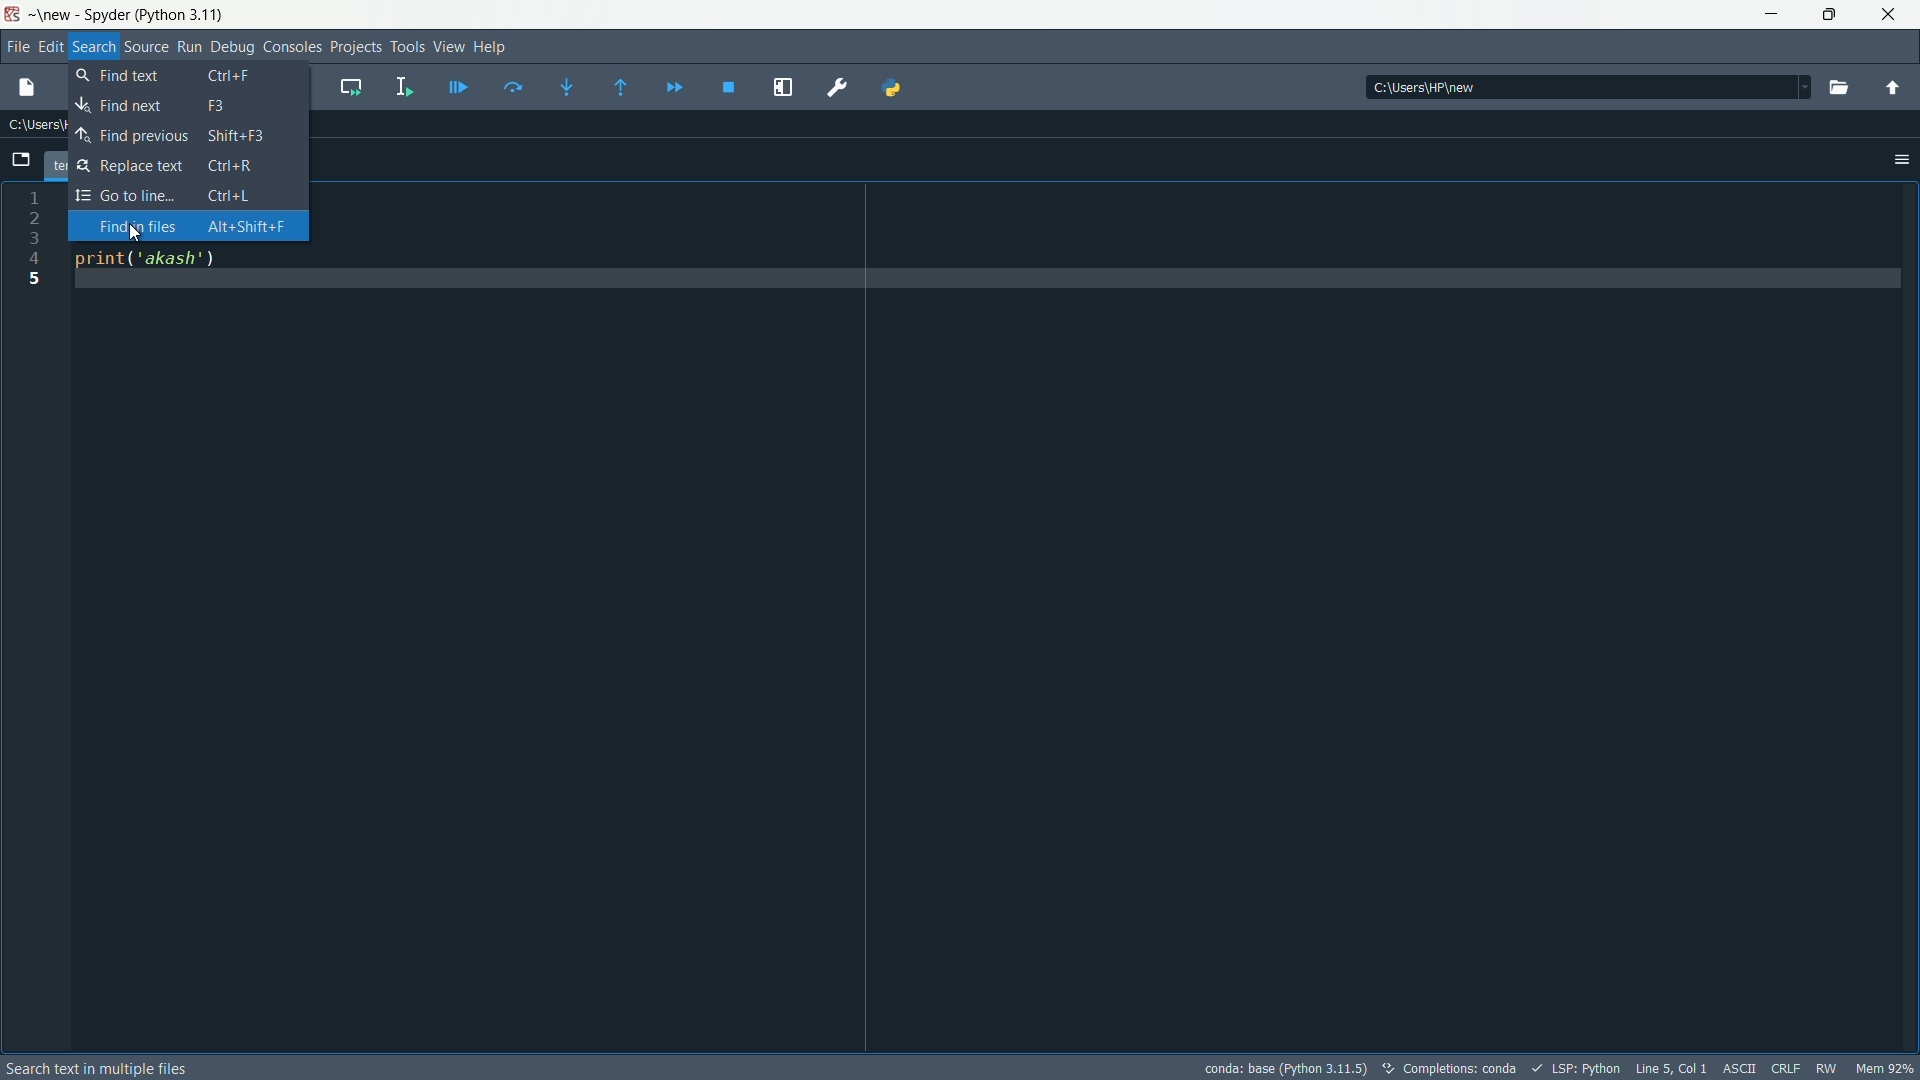 The image size is (1920, 1080). What do you see at coordinates (617, 87) in the screenshot?
I see `run untill next function` at bounding box center [617, 87].